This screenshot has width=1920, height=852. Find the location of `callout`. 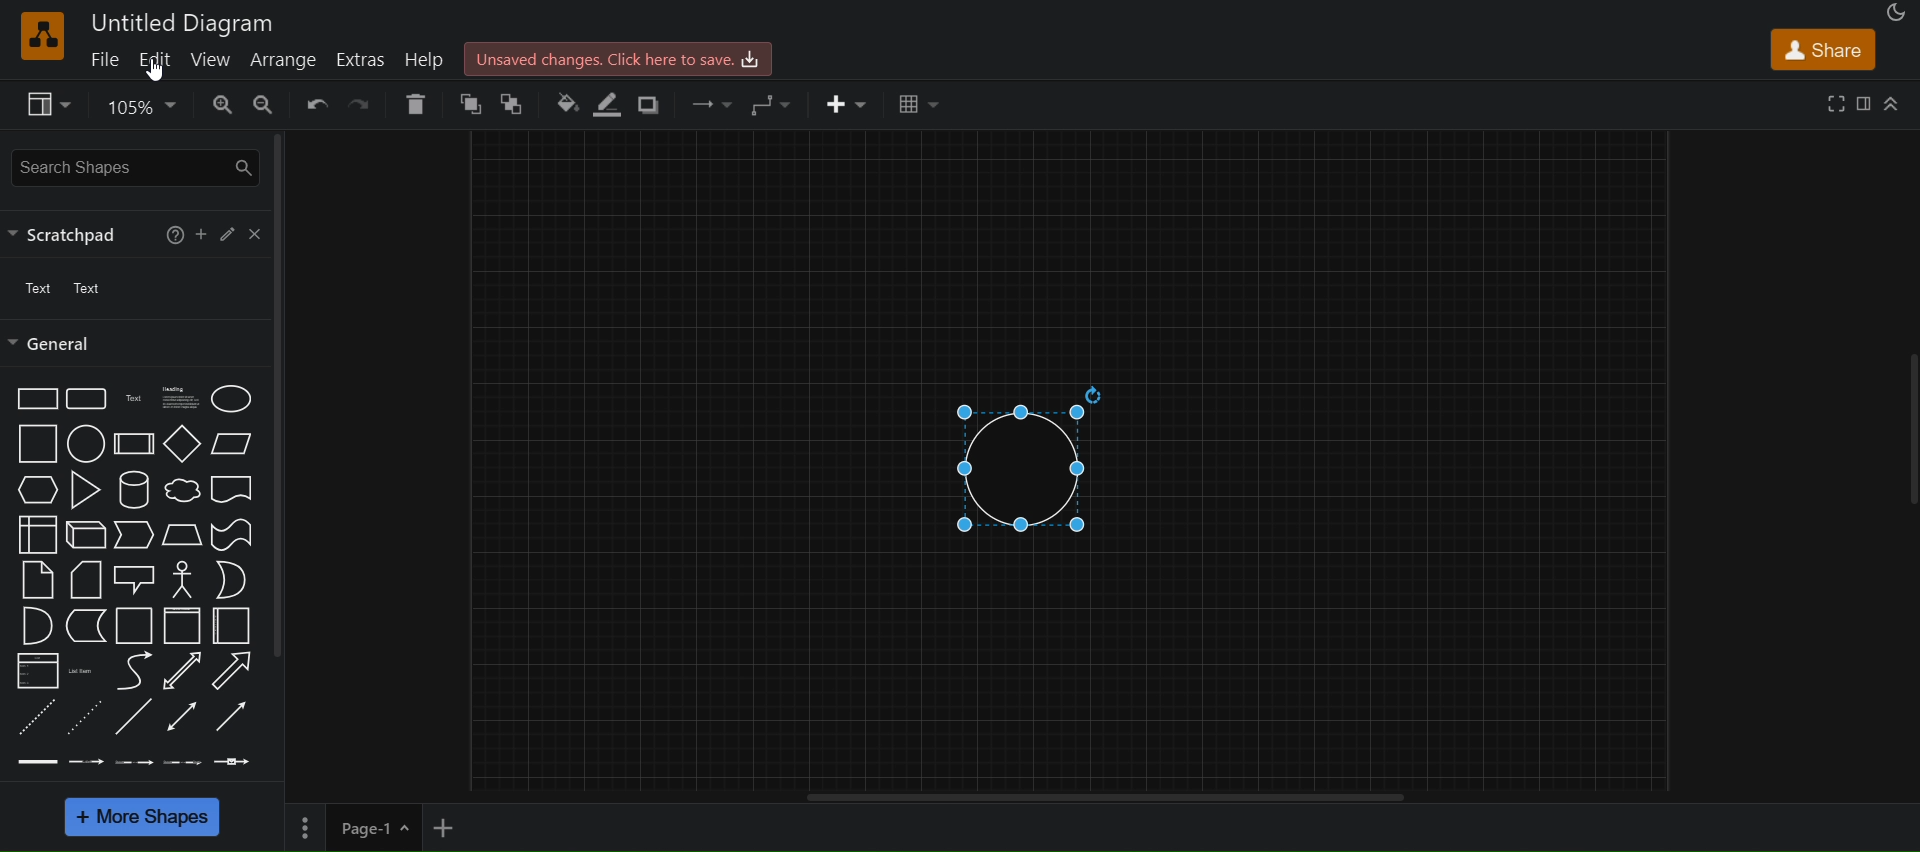

callout is located at coordinates (181, 580).